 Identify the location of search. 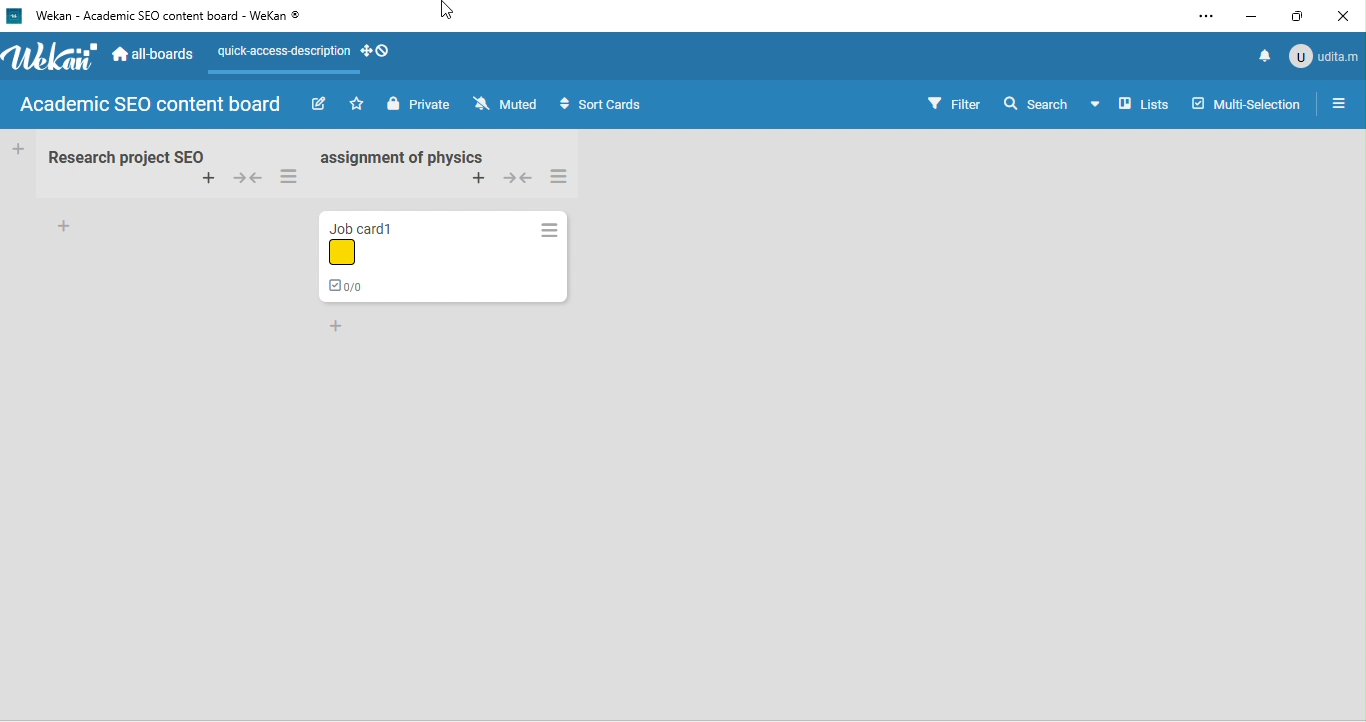
(1033, 103).